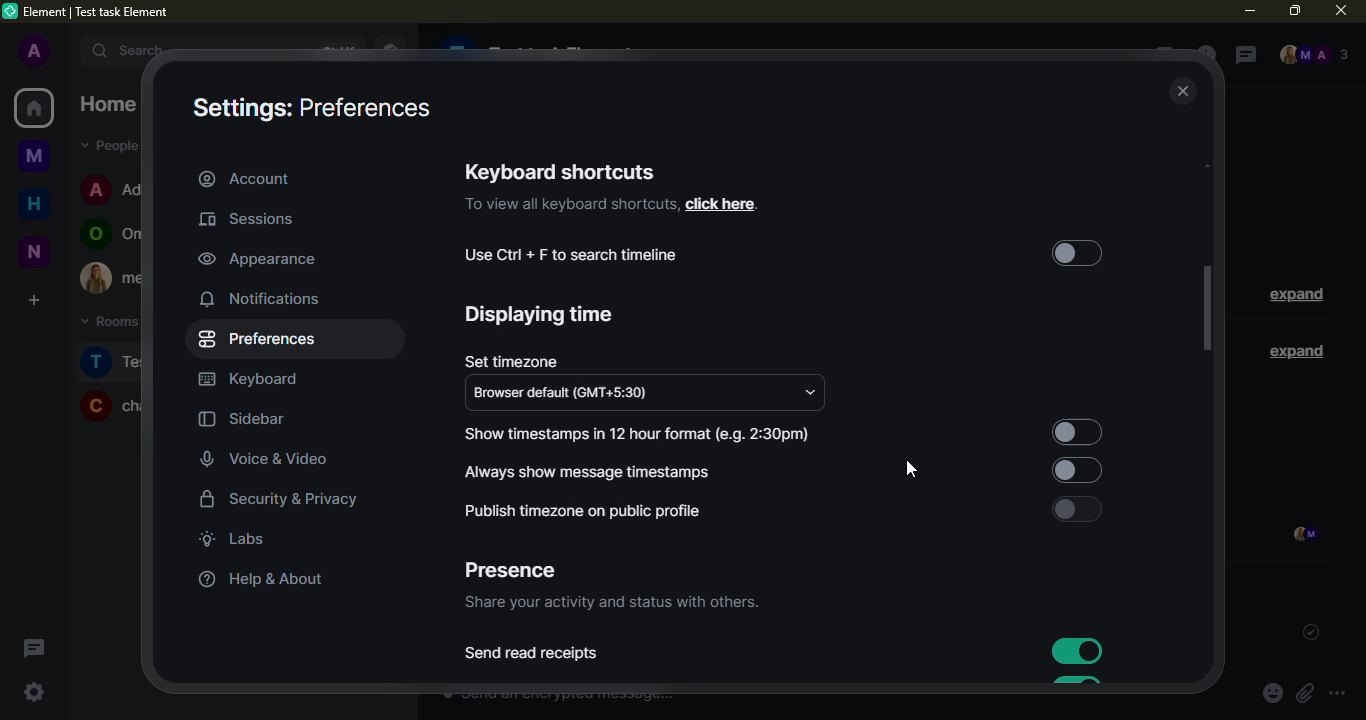  What do you see at coordinates (1292, 350) in the screenshot?
I see `expand` at bounding box center [1292, 350].